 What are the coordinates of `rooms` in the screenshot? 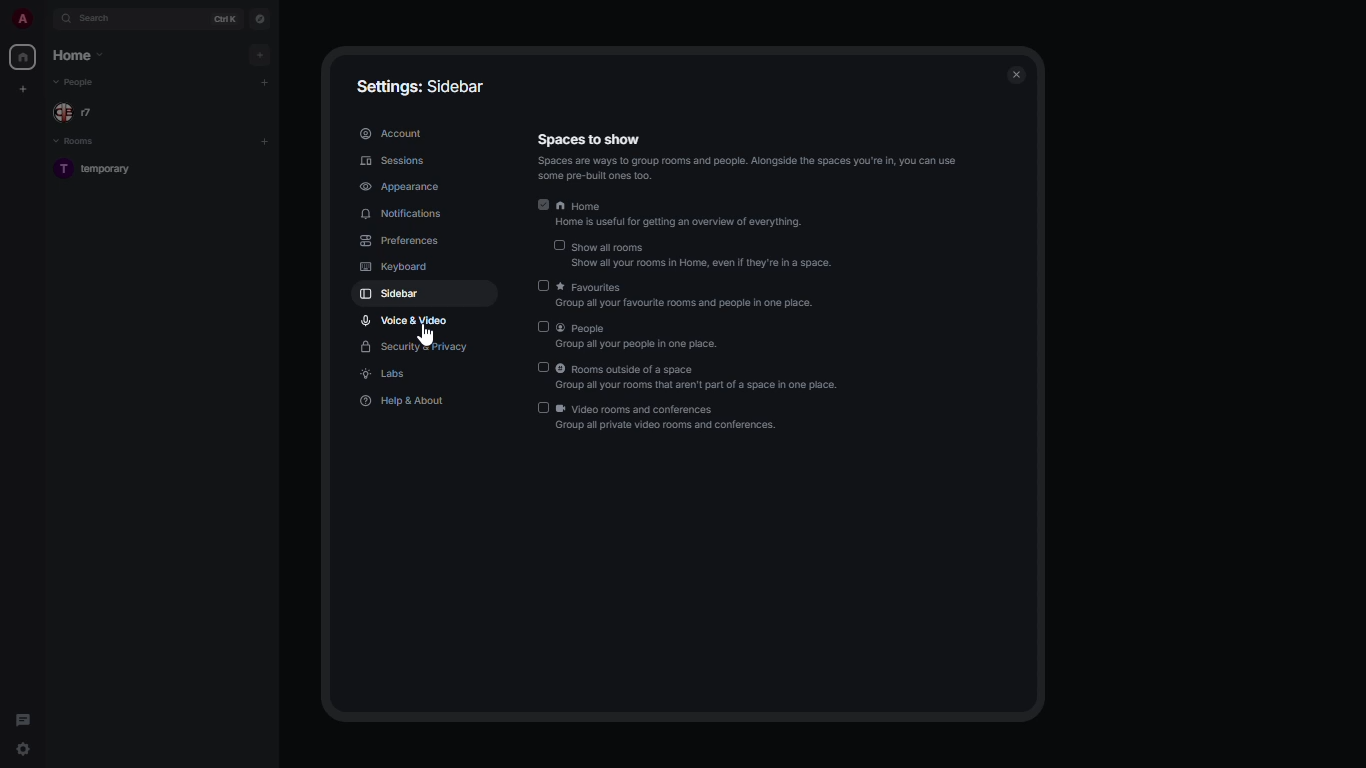 It's located at (75, 141).